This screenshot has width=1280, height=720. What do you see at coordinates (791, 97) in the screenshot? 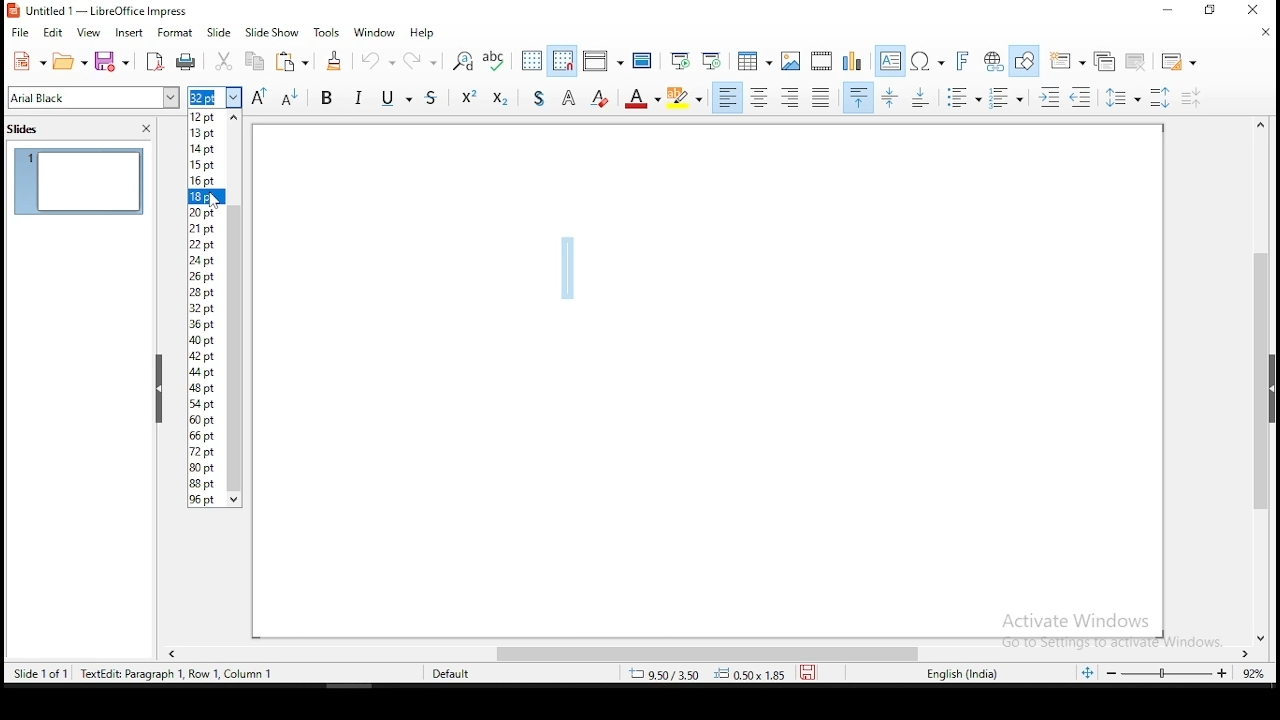
I see `Right Align` at bounding box center [791, 97].